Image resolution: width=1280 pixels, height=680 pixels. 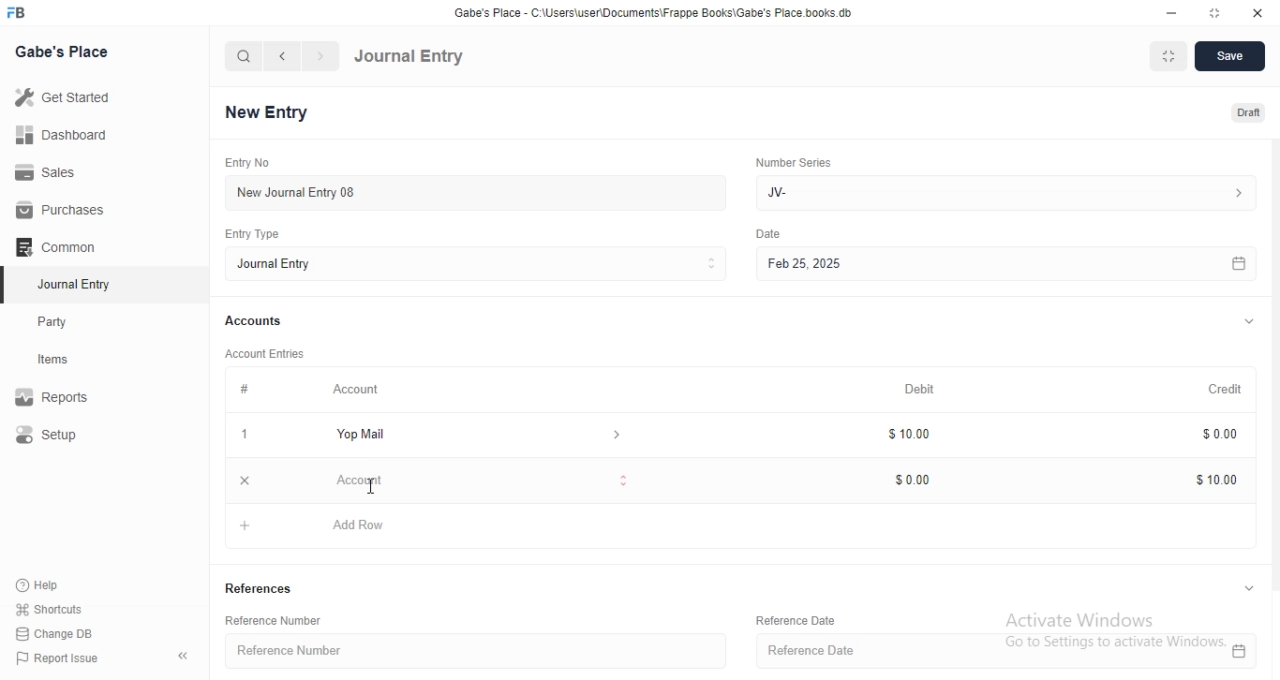 What do you see at coordinates (1216, 389) in the screenshot?
I see `Credit` at bounding box center [1216, 389].